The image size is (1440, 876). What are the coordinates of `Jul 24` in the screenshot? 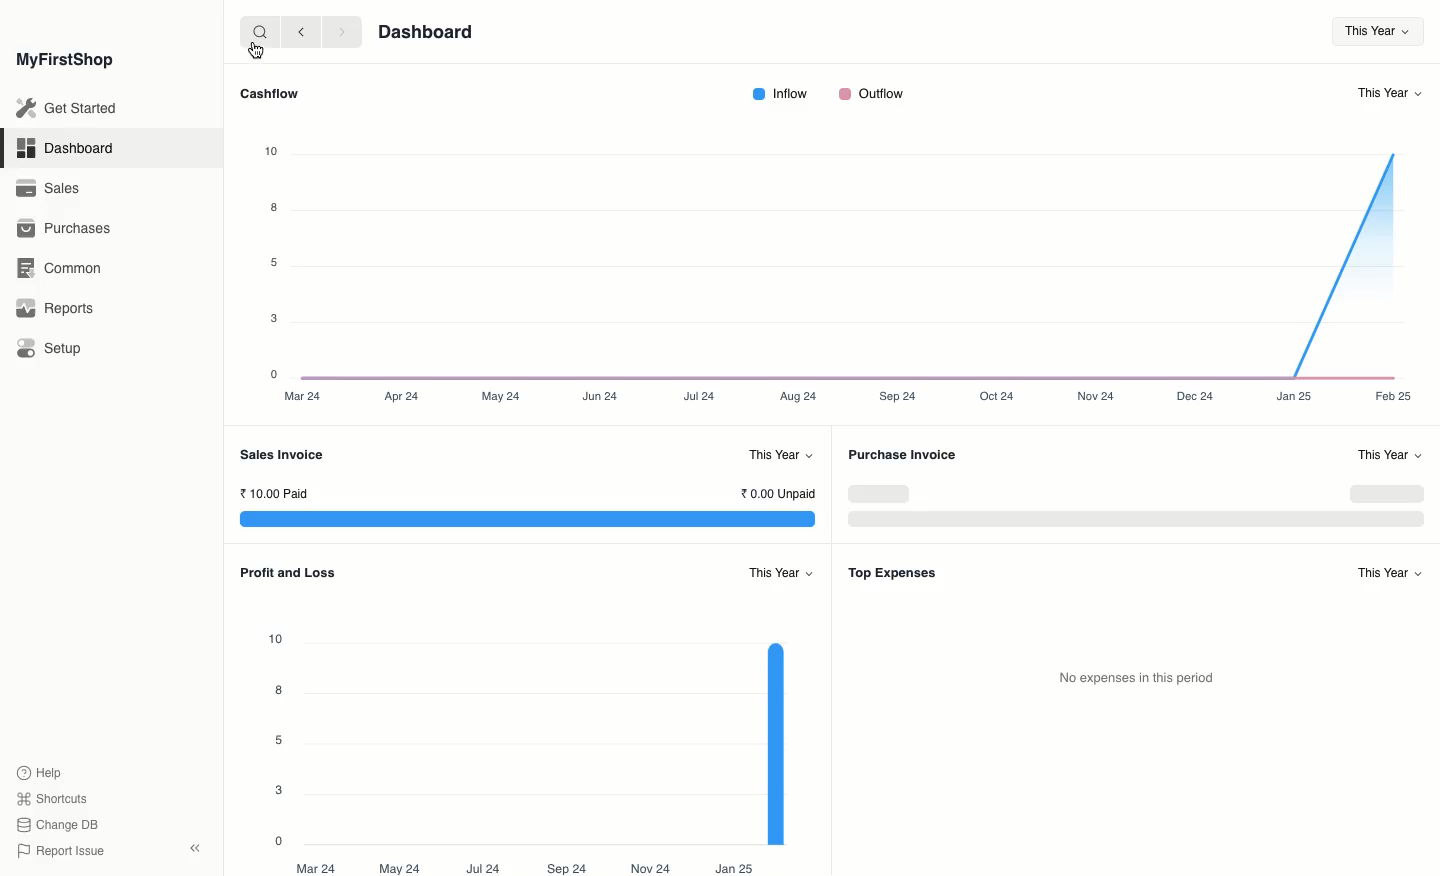 It's located at (484, 866).